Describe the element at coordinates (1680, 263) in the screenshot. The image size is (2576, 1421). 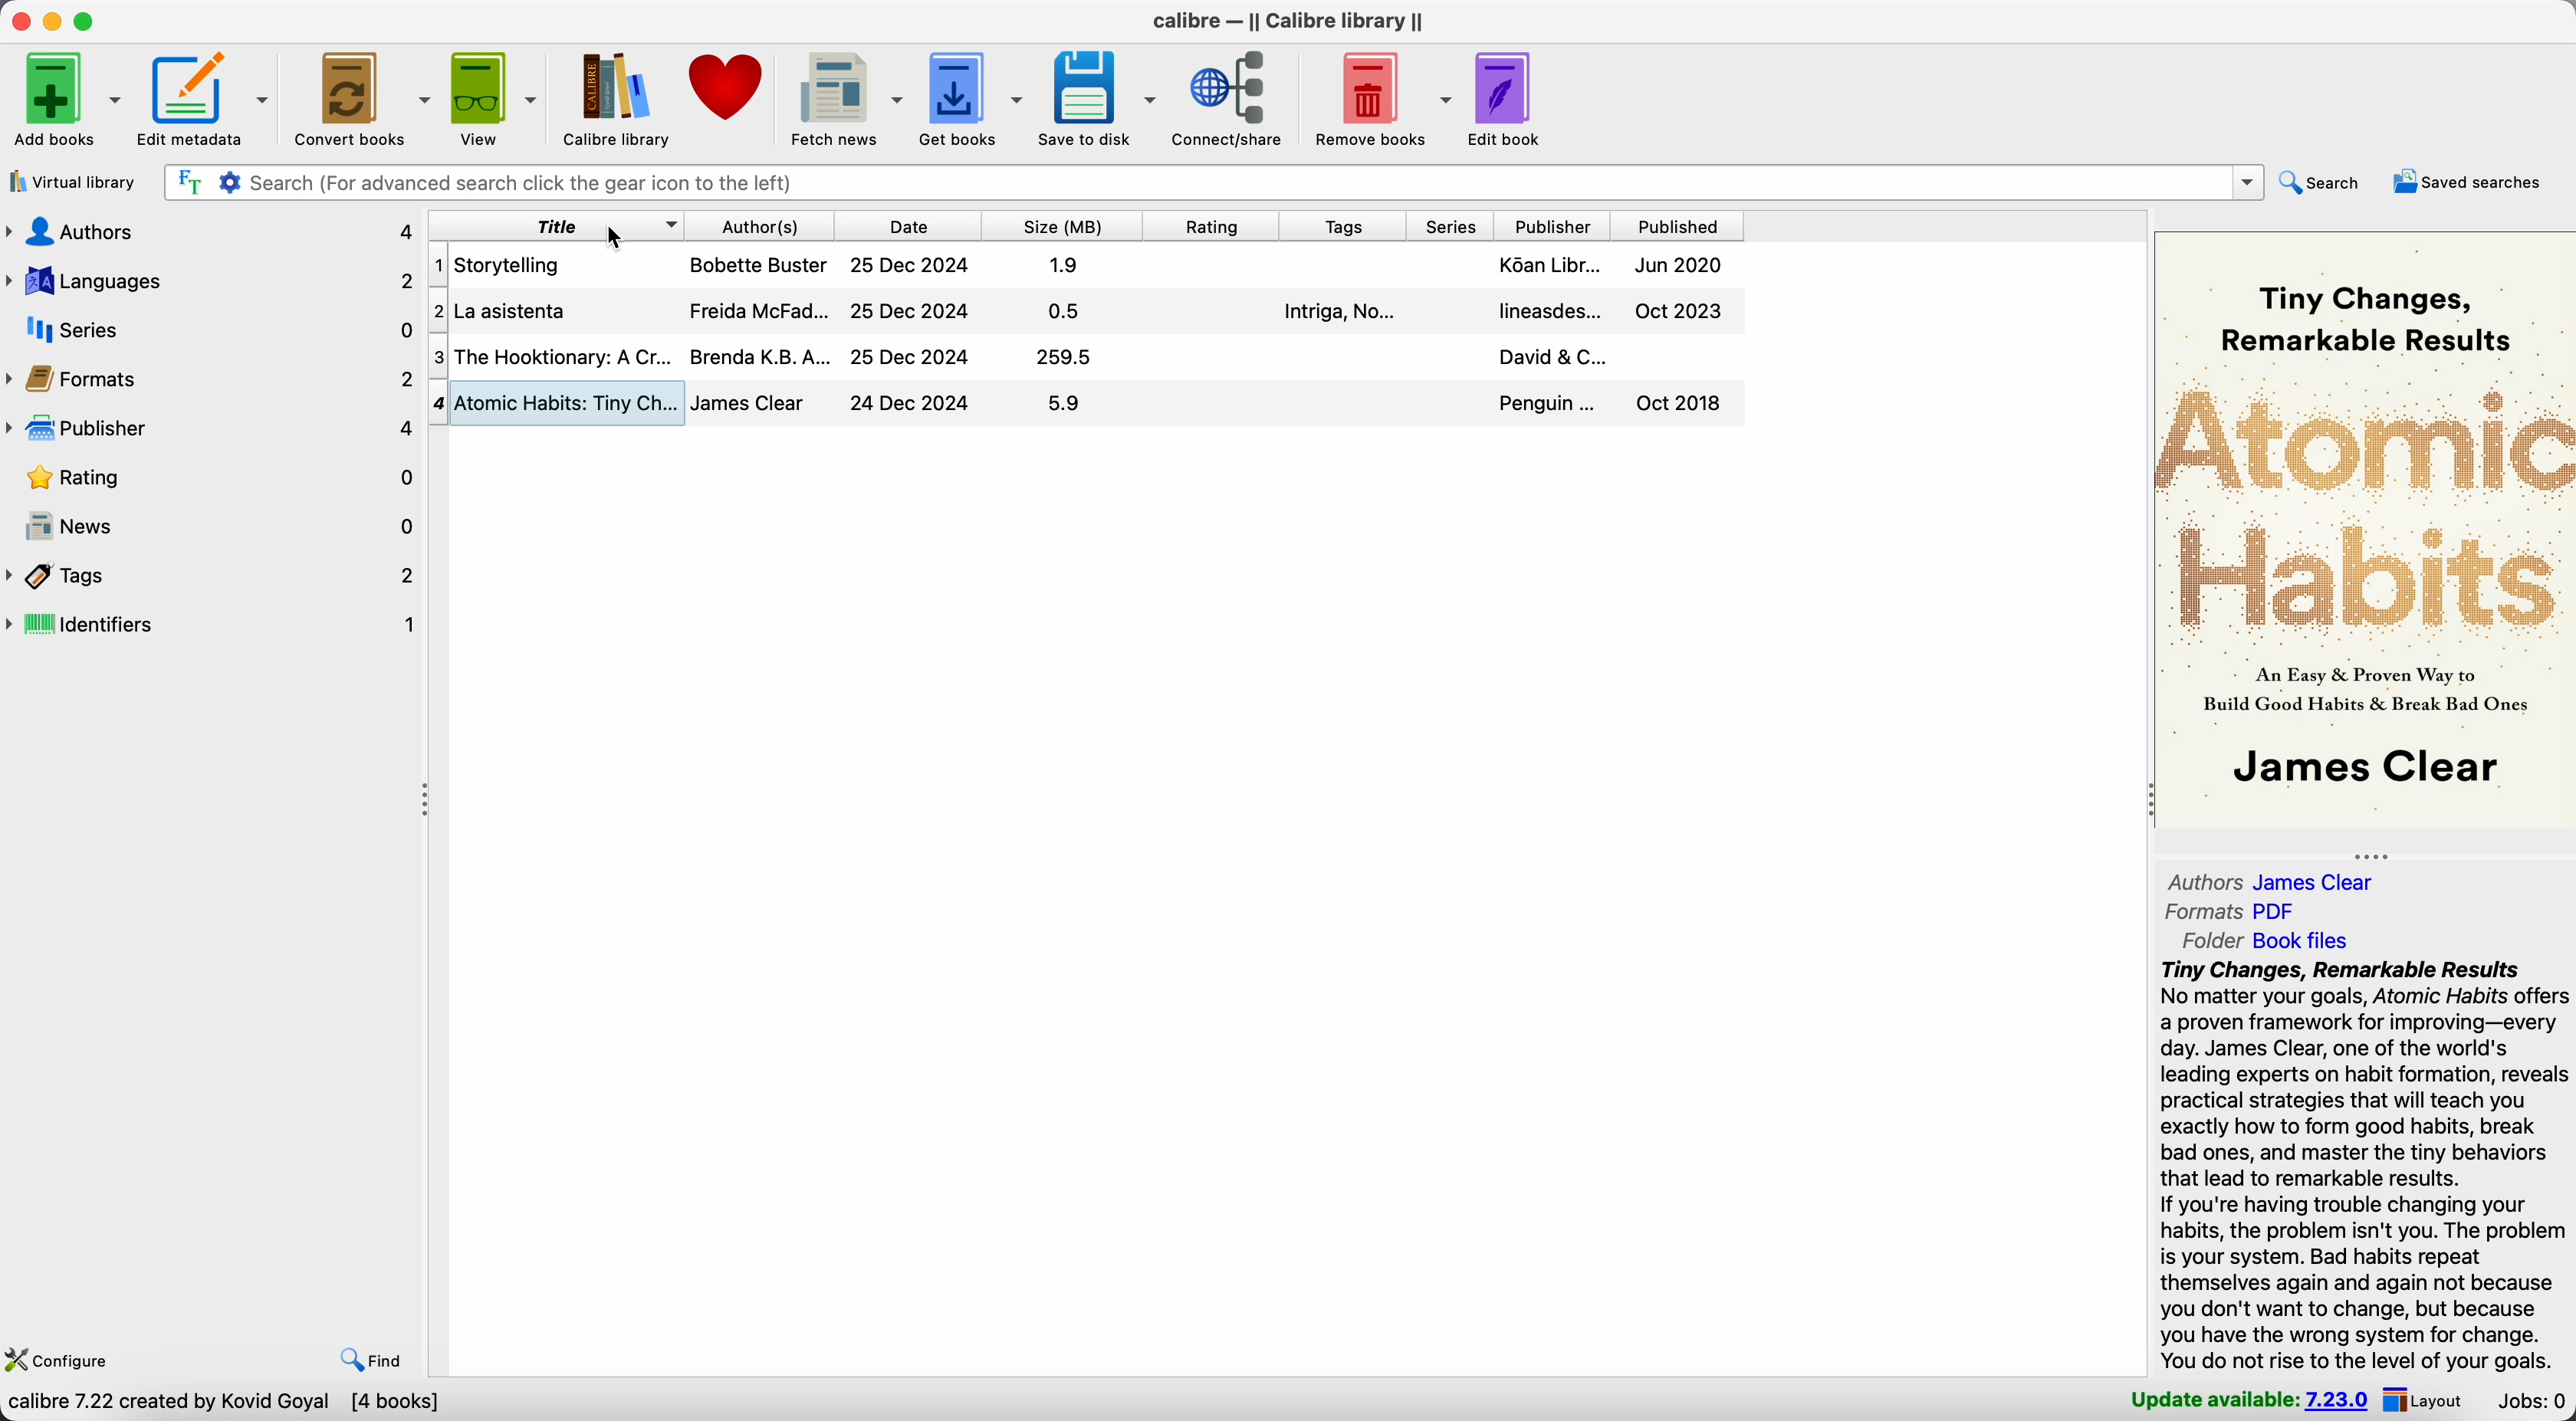
I see `Jun 2020` at that location.